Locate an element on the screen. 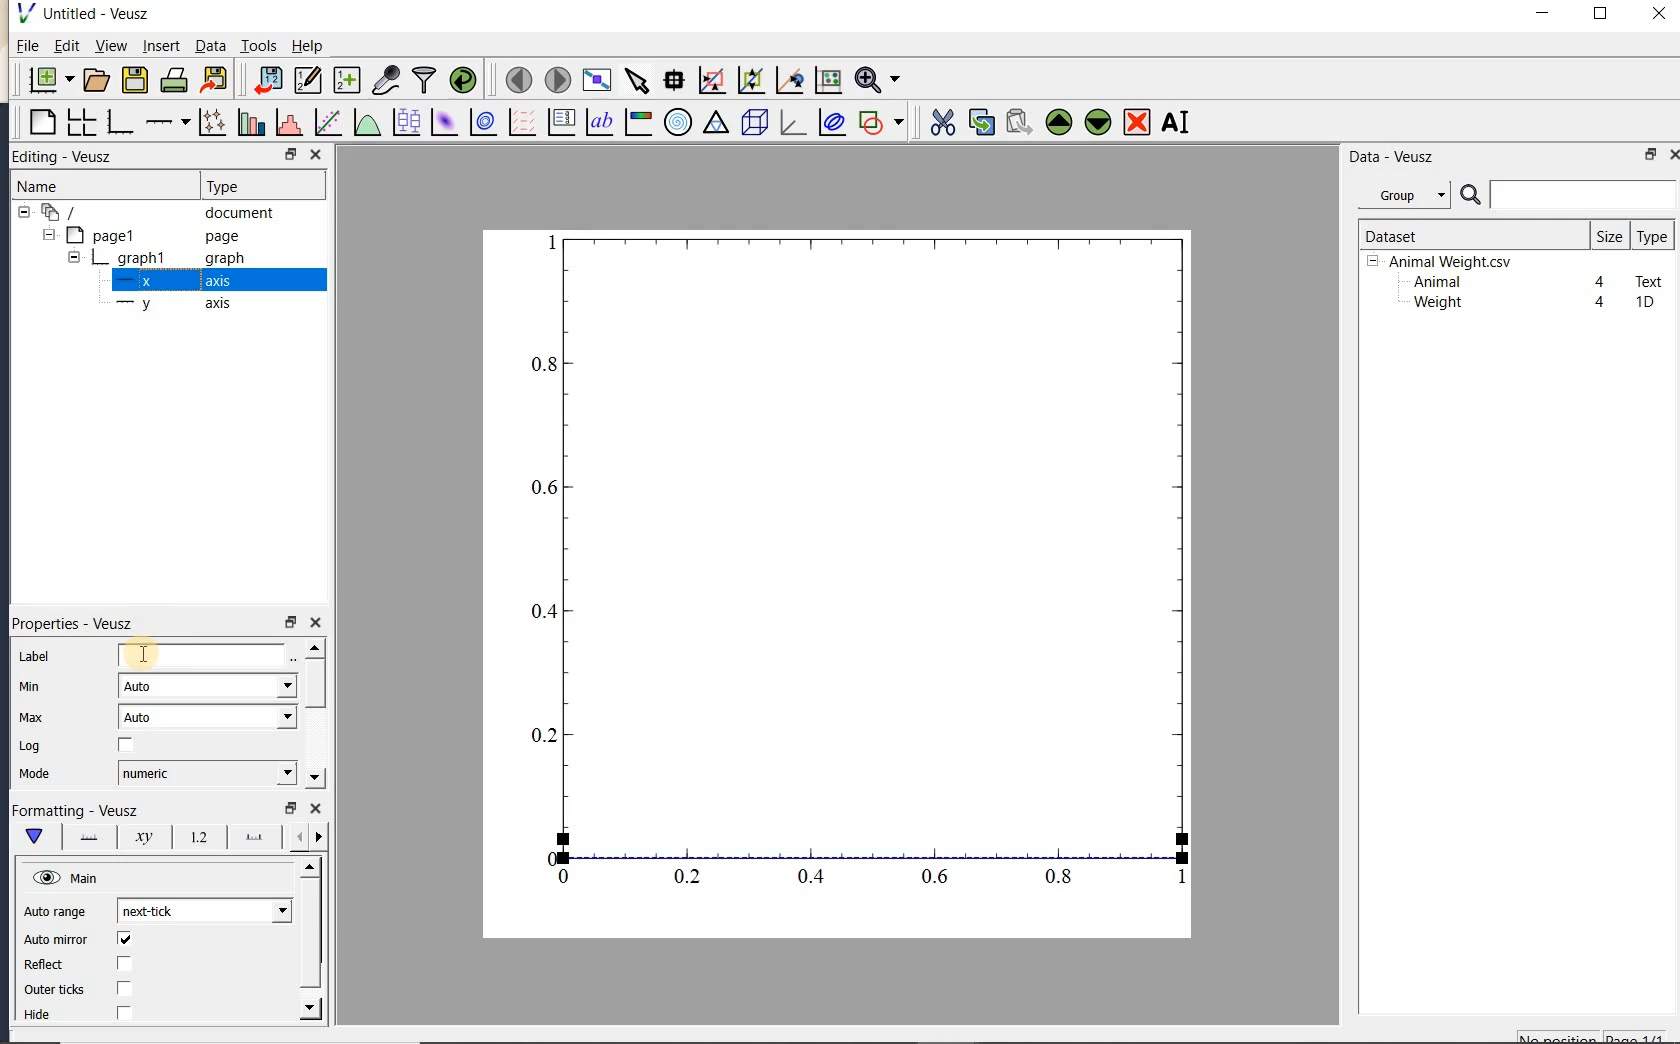 This screenshot has width=1680, height=1044. add a shape to the plot is located at coordinates (880, 122).